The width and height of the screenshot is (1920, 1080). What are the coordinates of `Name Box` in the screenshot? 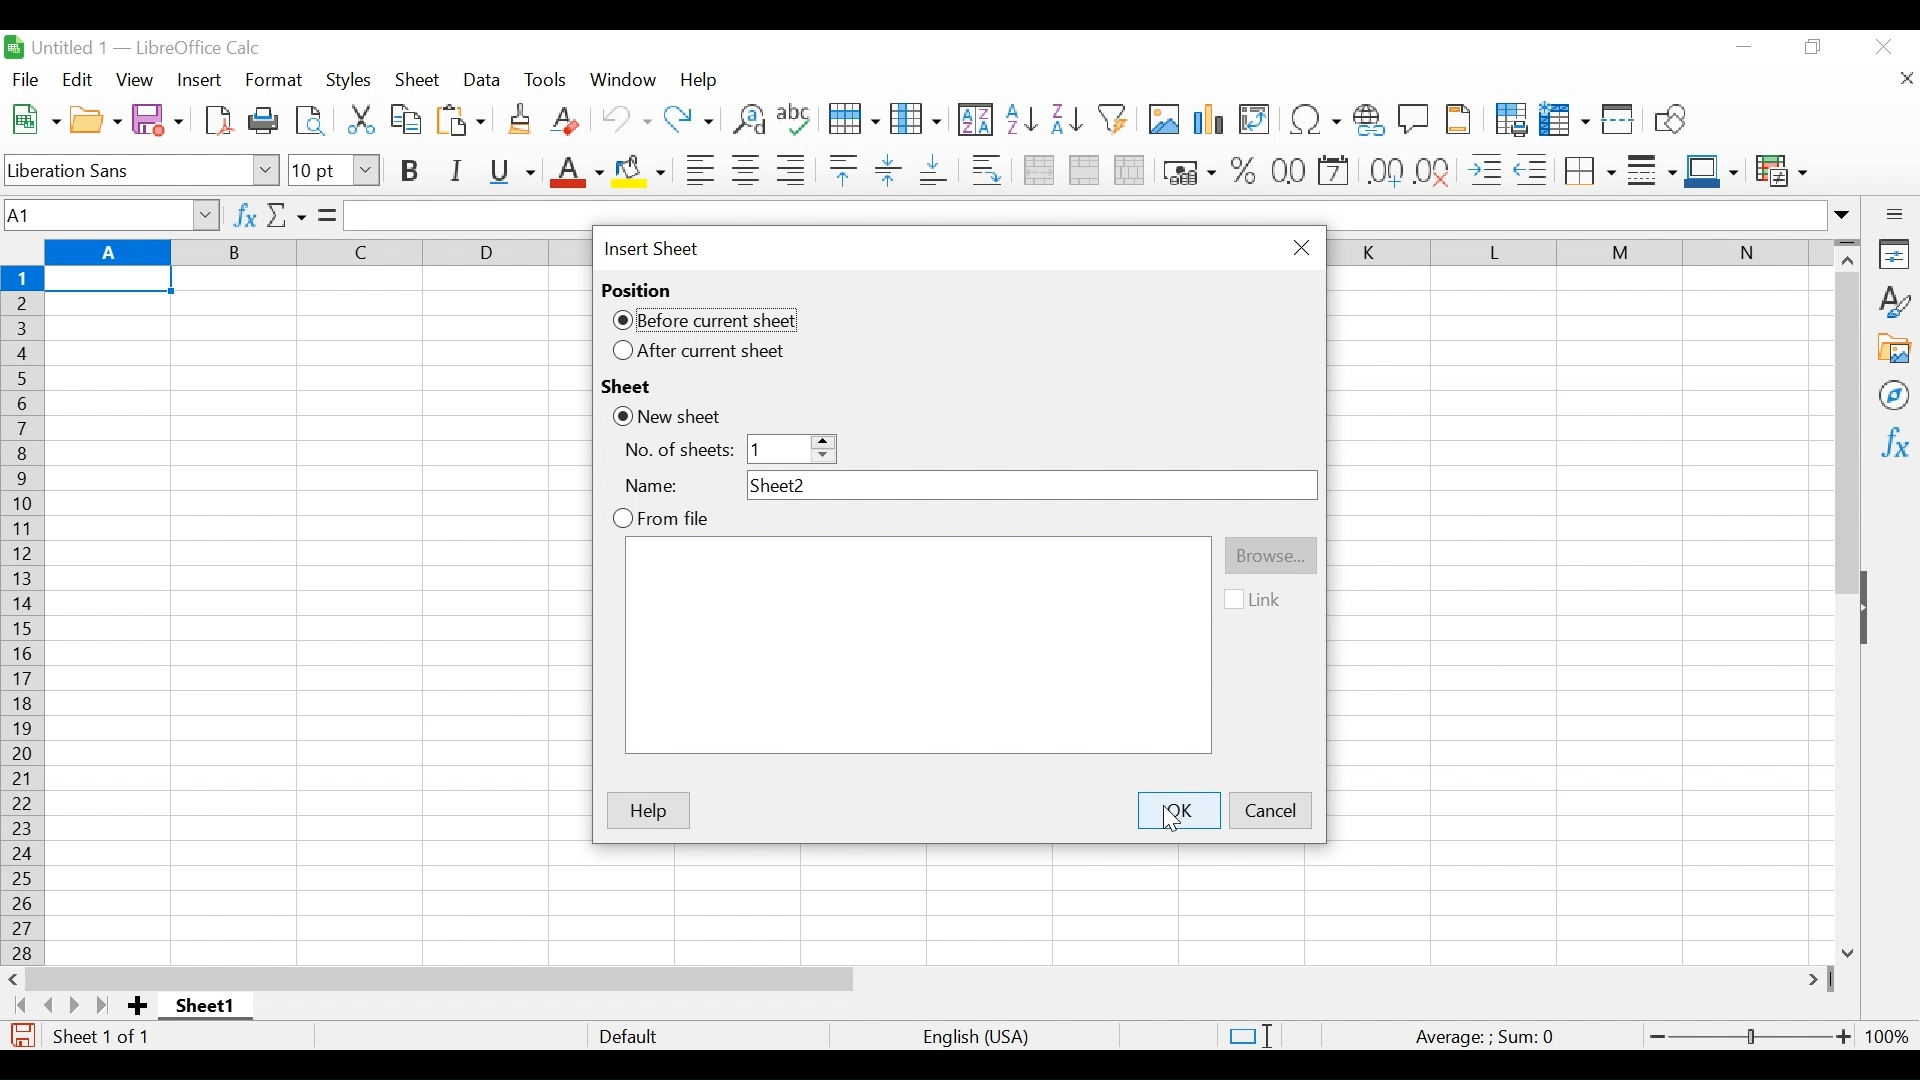 It's located at (110, 214).